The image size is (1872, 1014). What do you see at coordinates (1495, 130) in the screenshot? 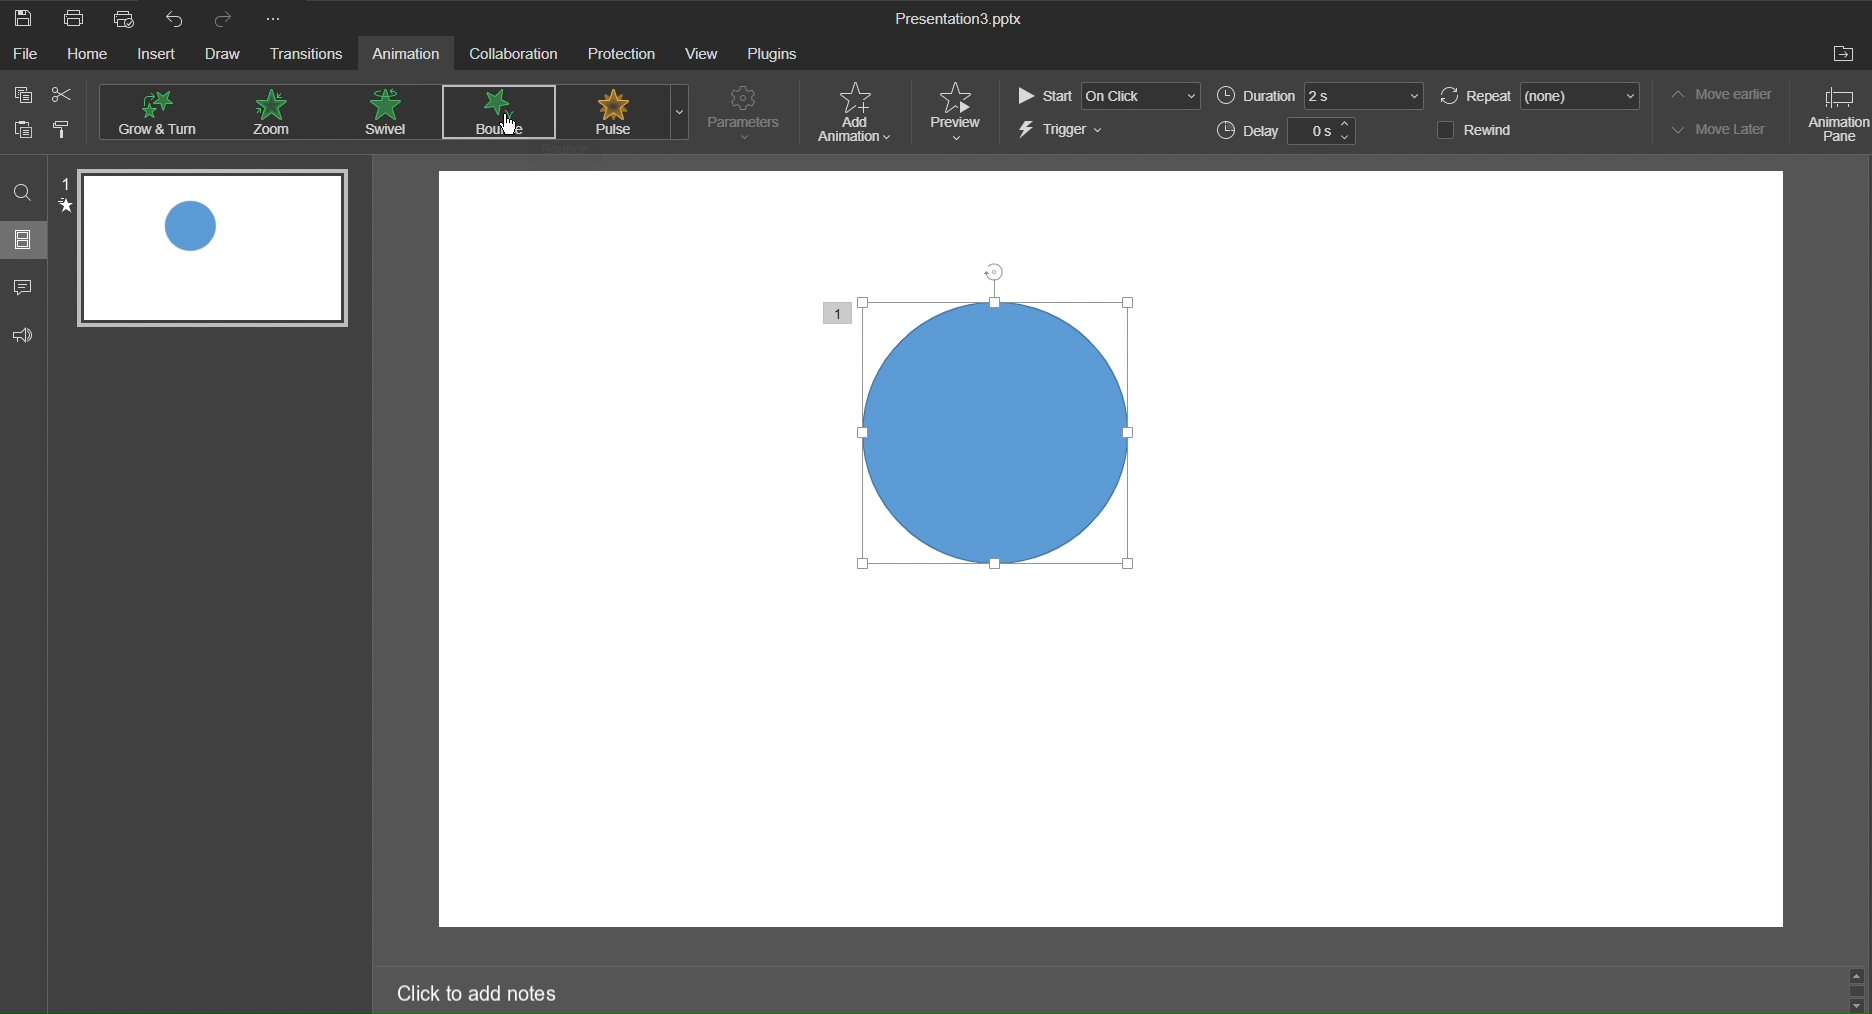
I see `Rewind` at bounding box center [1495, 130].